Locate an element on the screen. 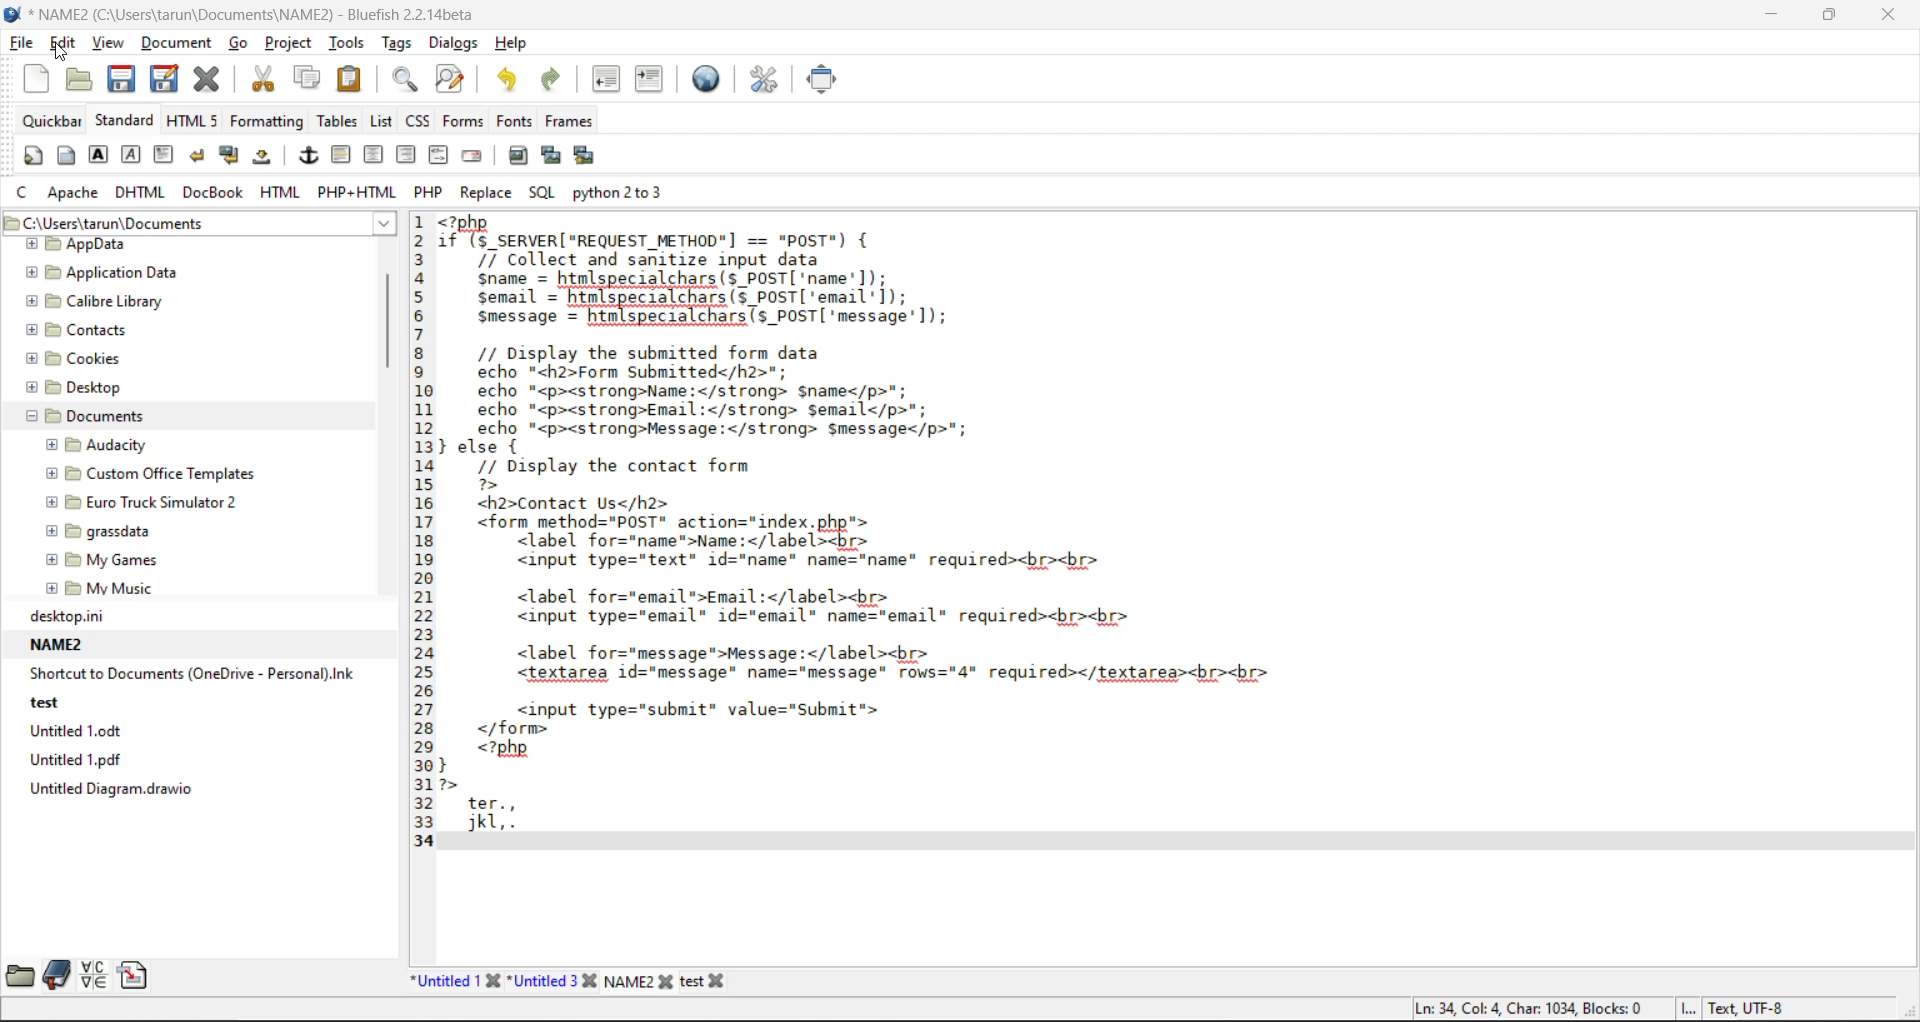 This screenshot has height=1022, width=1920. Untitled Diagram. drawio is located at coordinates (104, 788).